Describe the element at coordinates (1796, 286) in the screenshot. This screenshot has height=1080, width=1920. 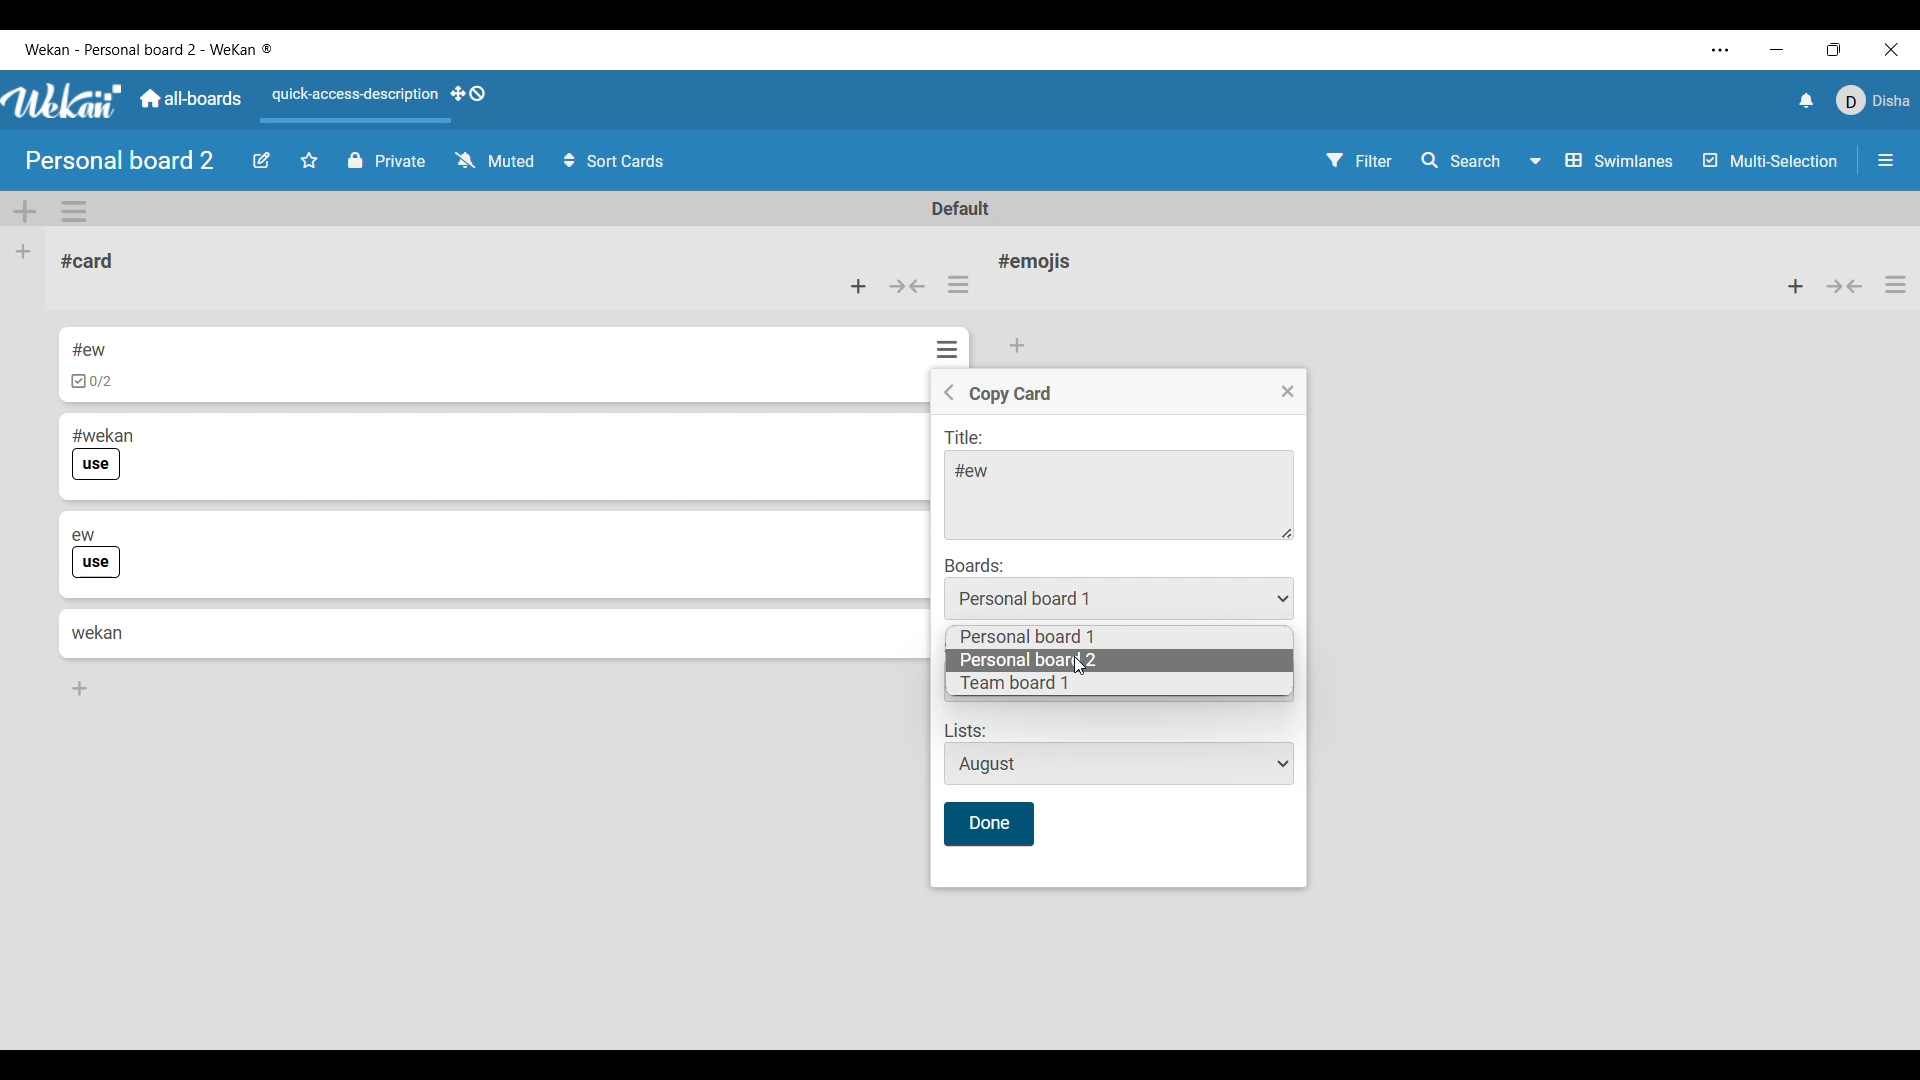
I see `Add item to top of list` at that location.